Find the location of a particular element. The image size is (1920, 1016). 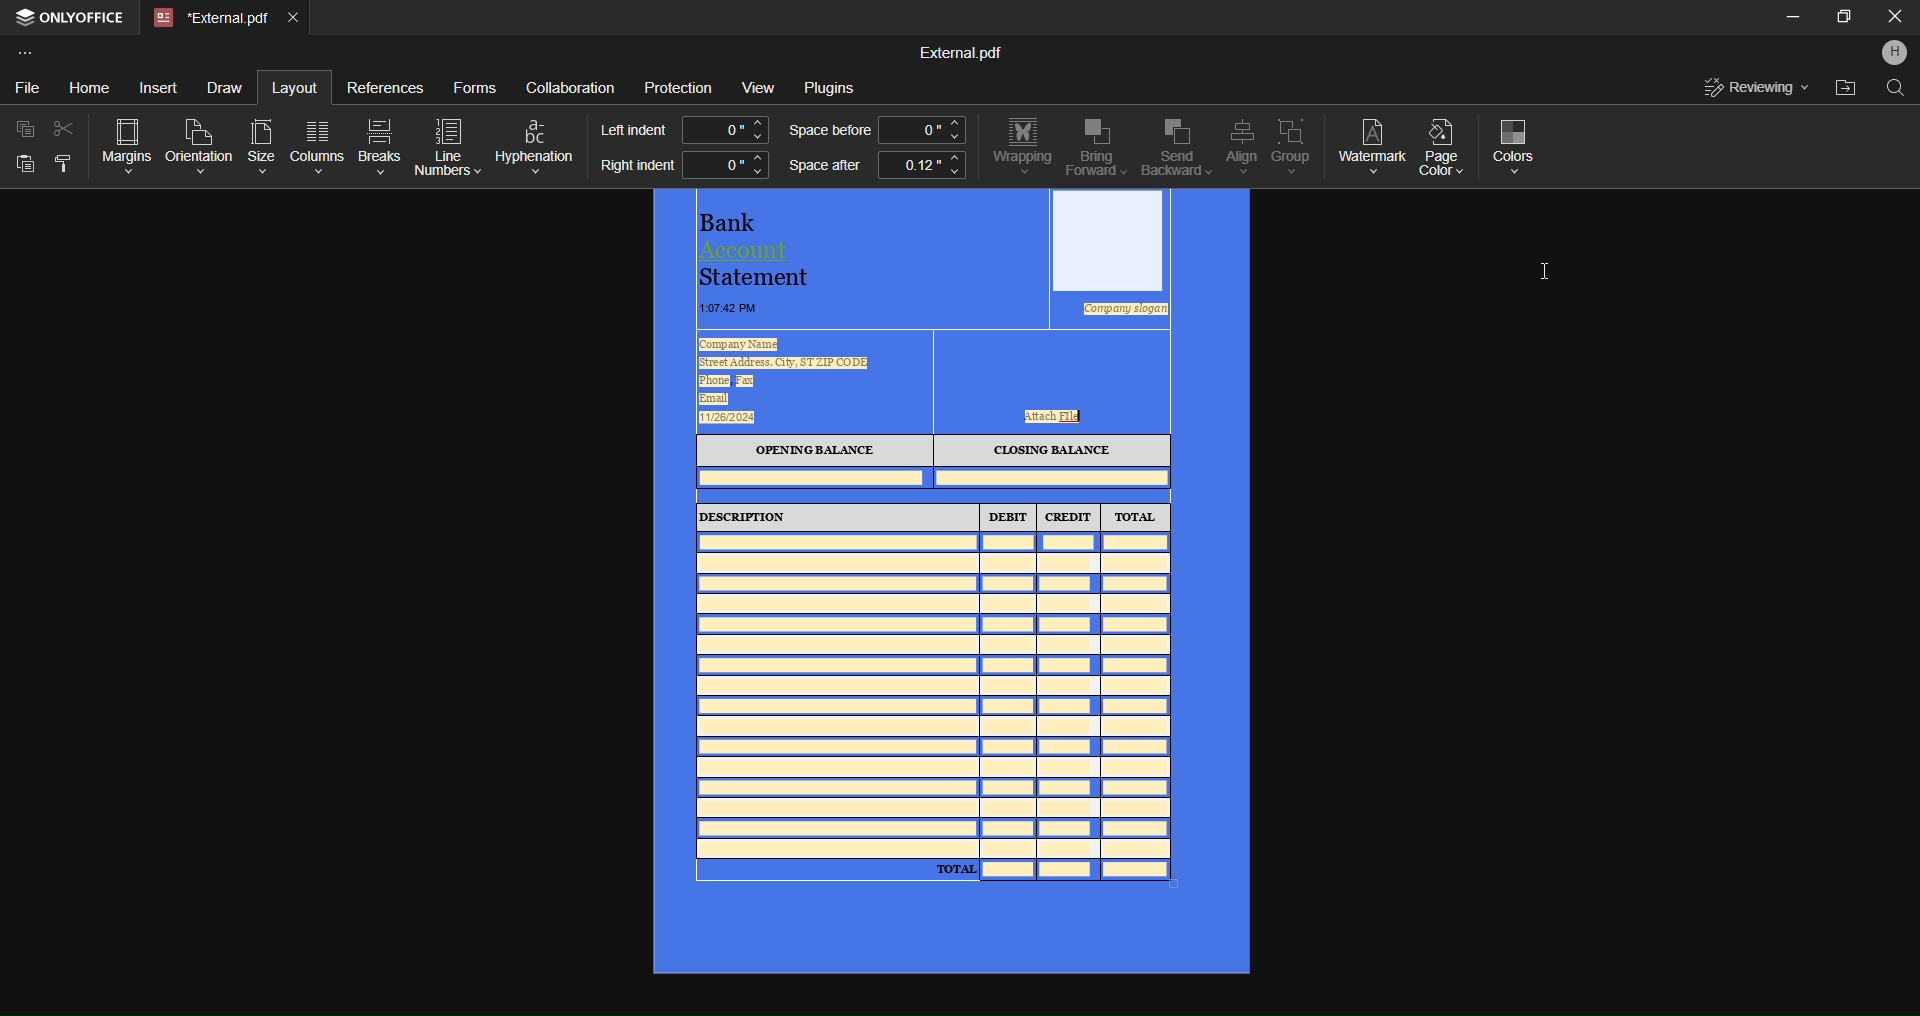

Insert is located at coordinates (163, 87).